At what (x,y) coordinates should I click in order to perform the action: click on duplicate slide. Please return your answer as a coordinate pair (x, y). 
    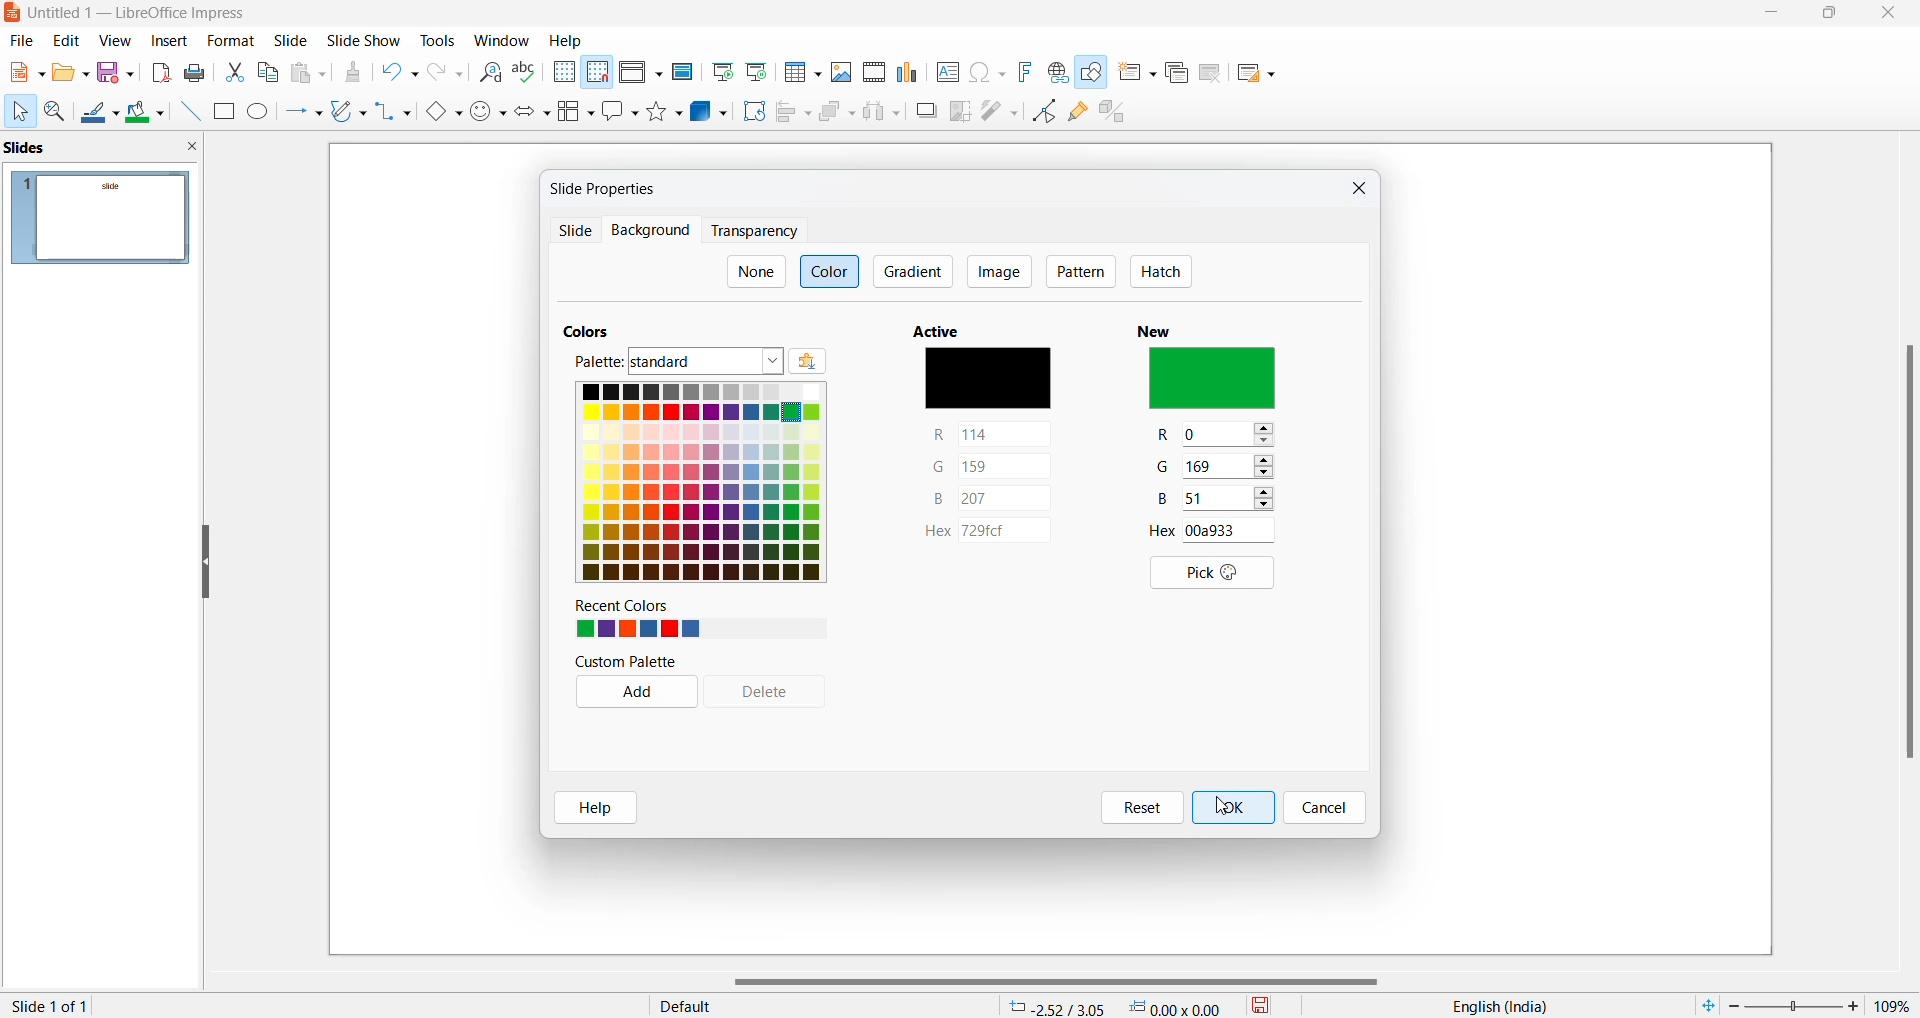
    Looking at the image, I should click on (1175, 74).